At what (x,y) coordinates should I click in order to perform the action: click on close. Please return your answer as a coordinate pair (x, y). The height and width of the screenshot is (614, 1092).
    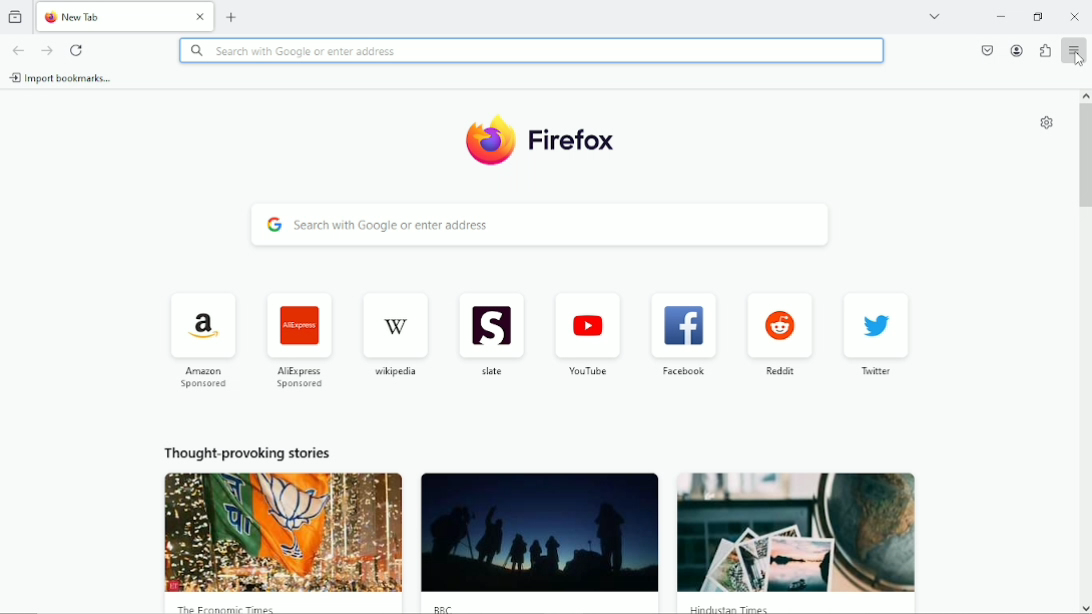
    Looking at the image, I should click on (201, 17).